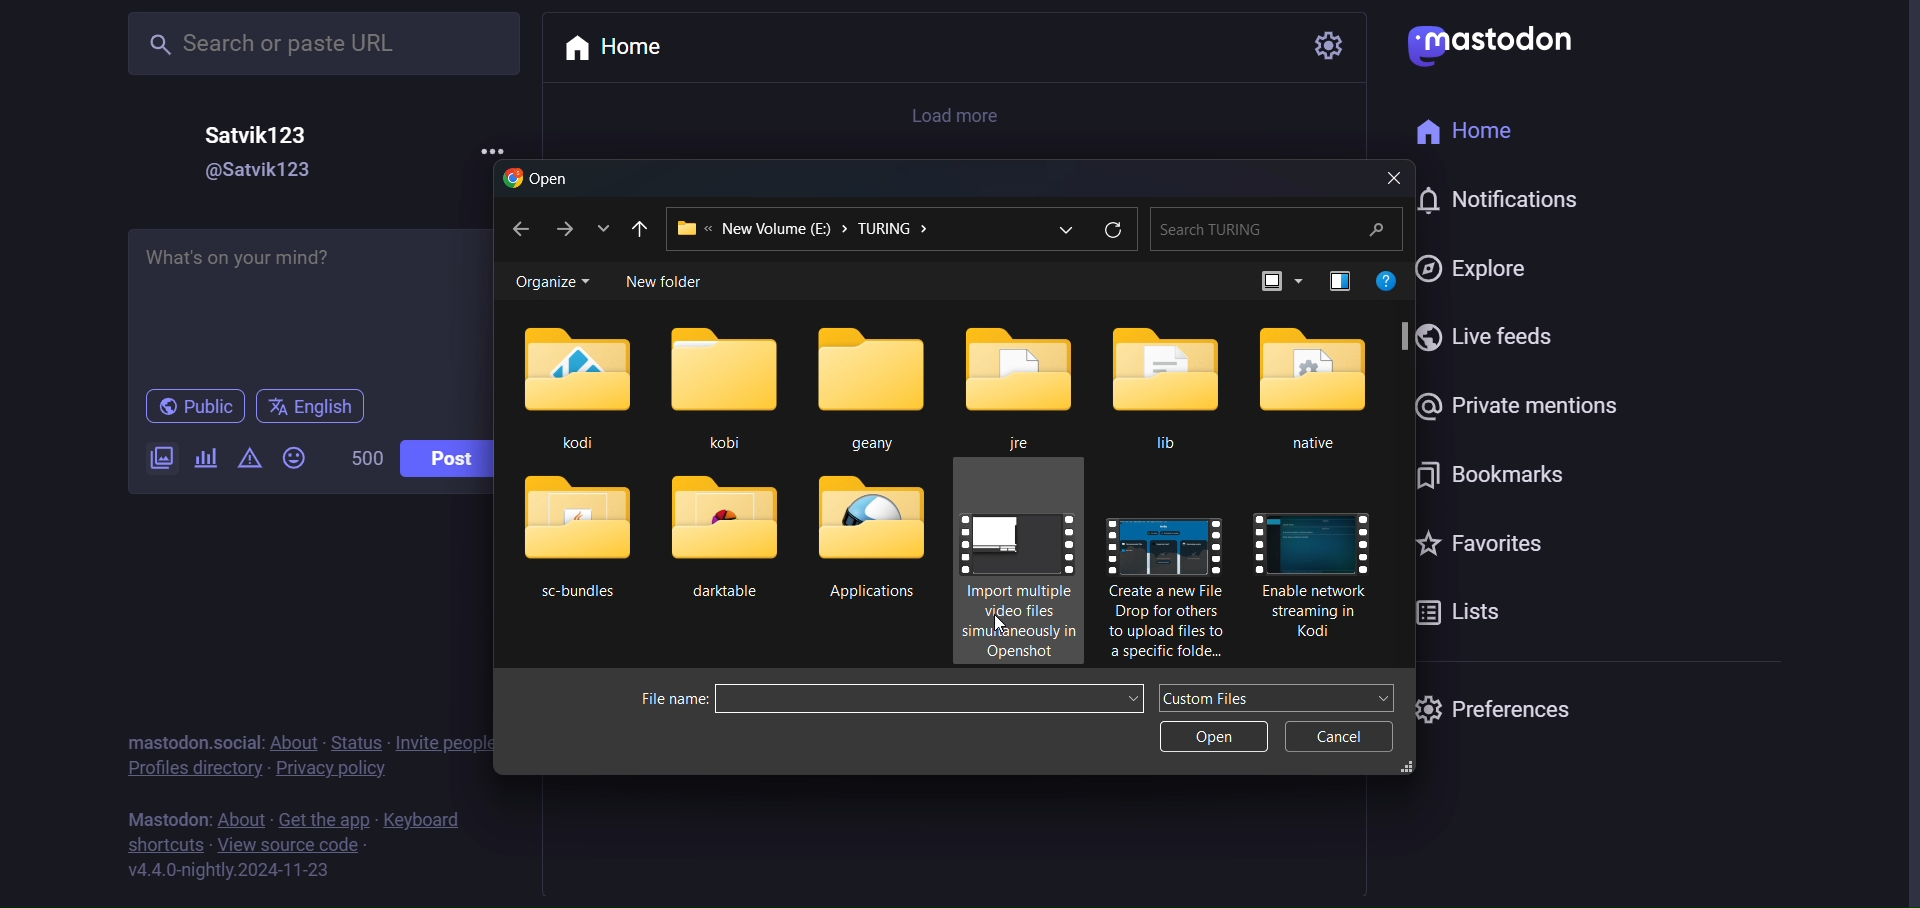 Image resolution: width=1920 pixels, height=908 pixels. I want to click on about, so click(294, 742).